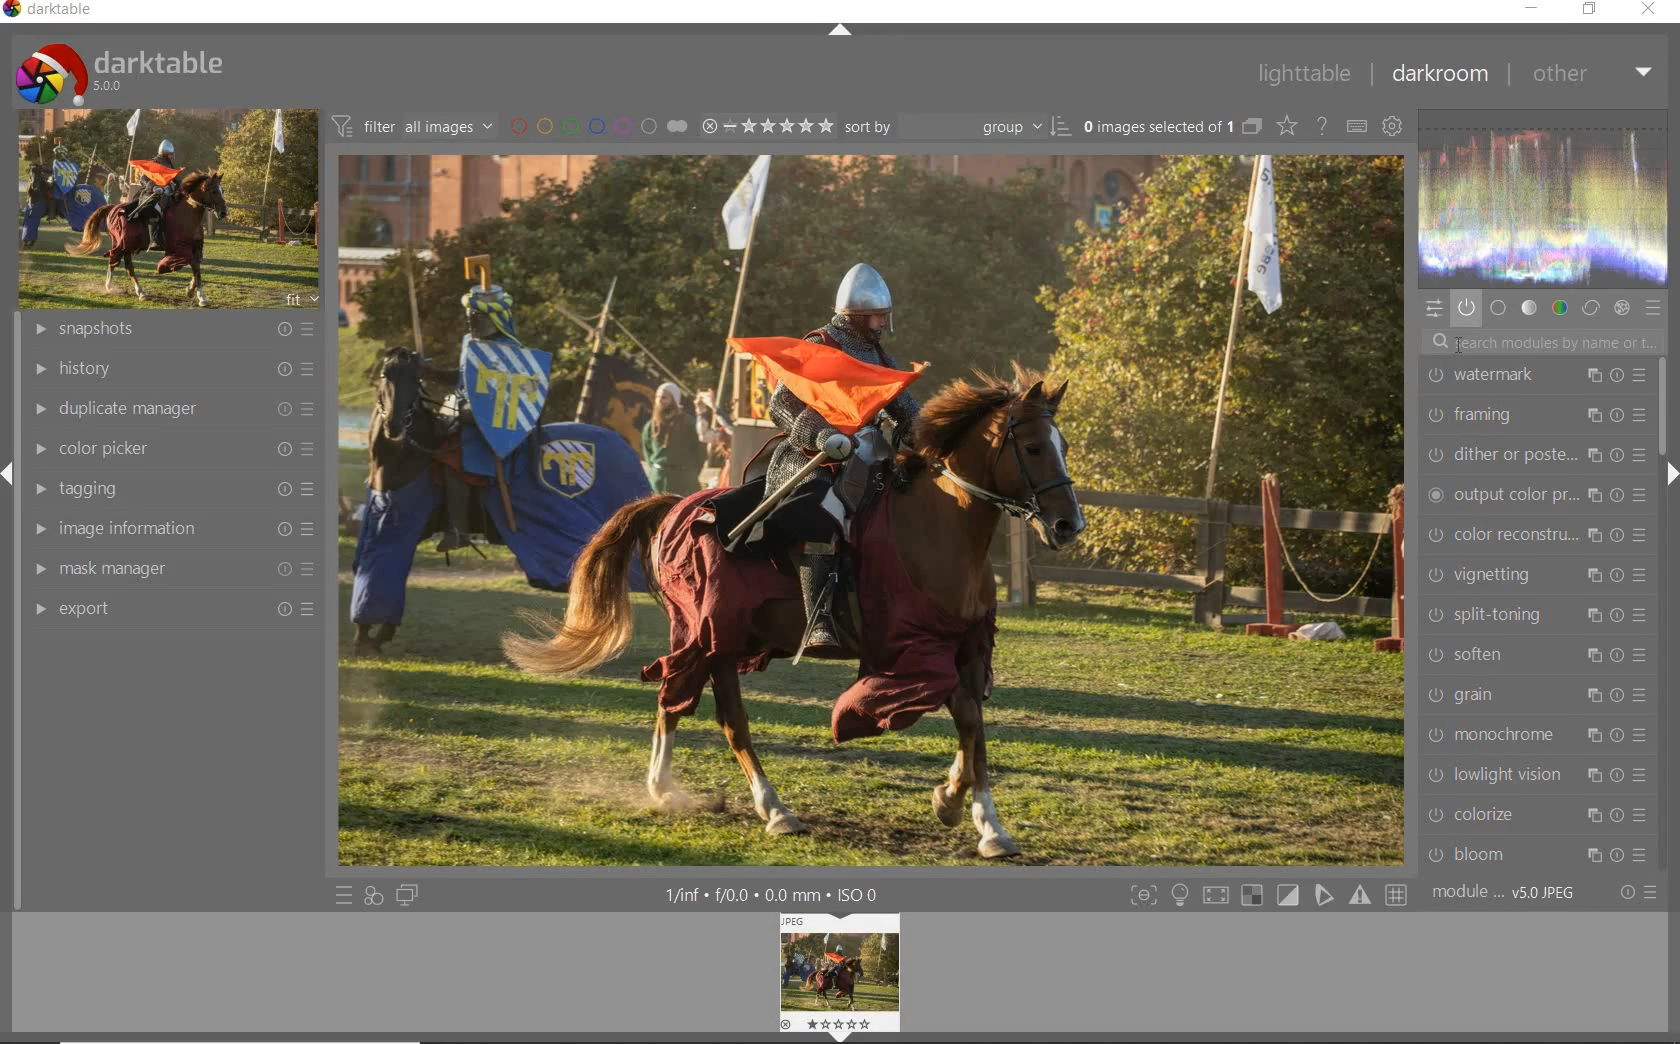  What do you see at coordinates (171, 331) in the screenshot?
I see `snapshots` at bounding box center [171, 331].